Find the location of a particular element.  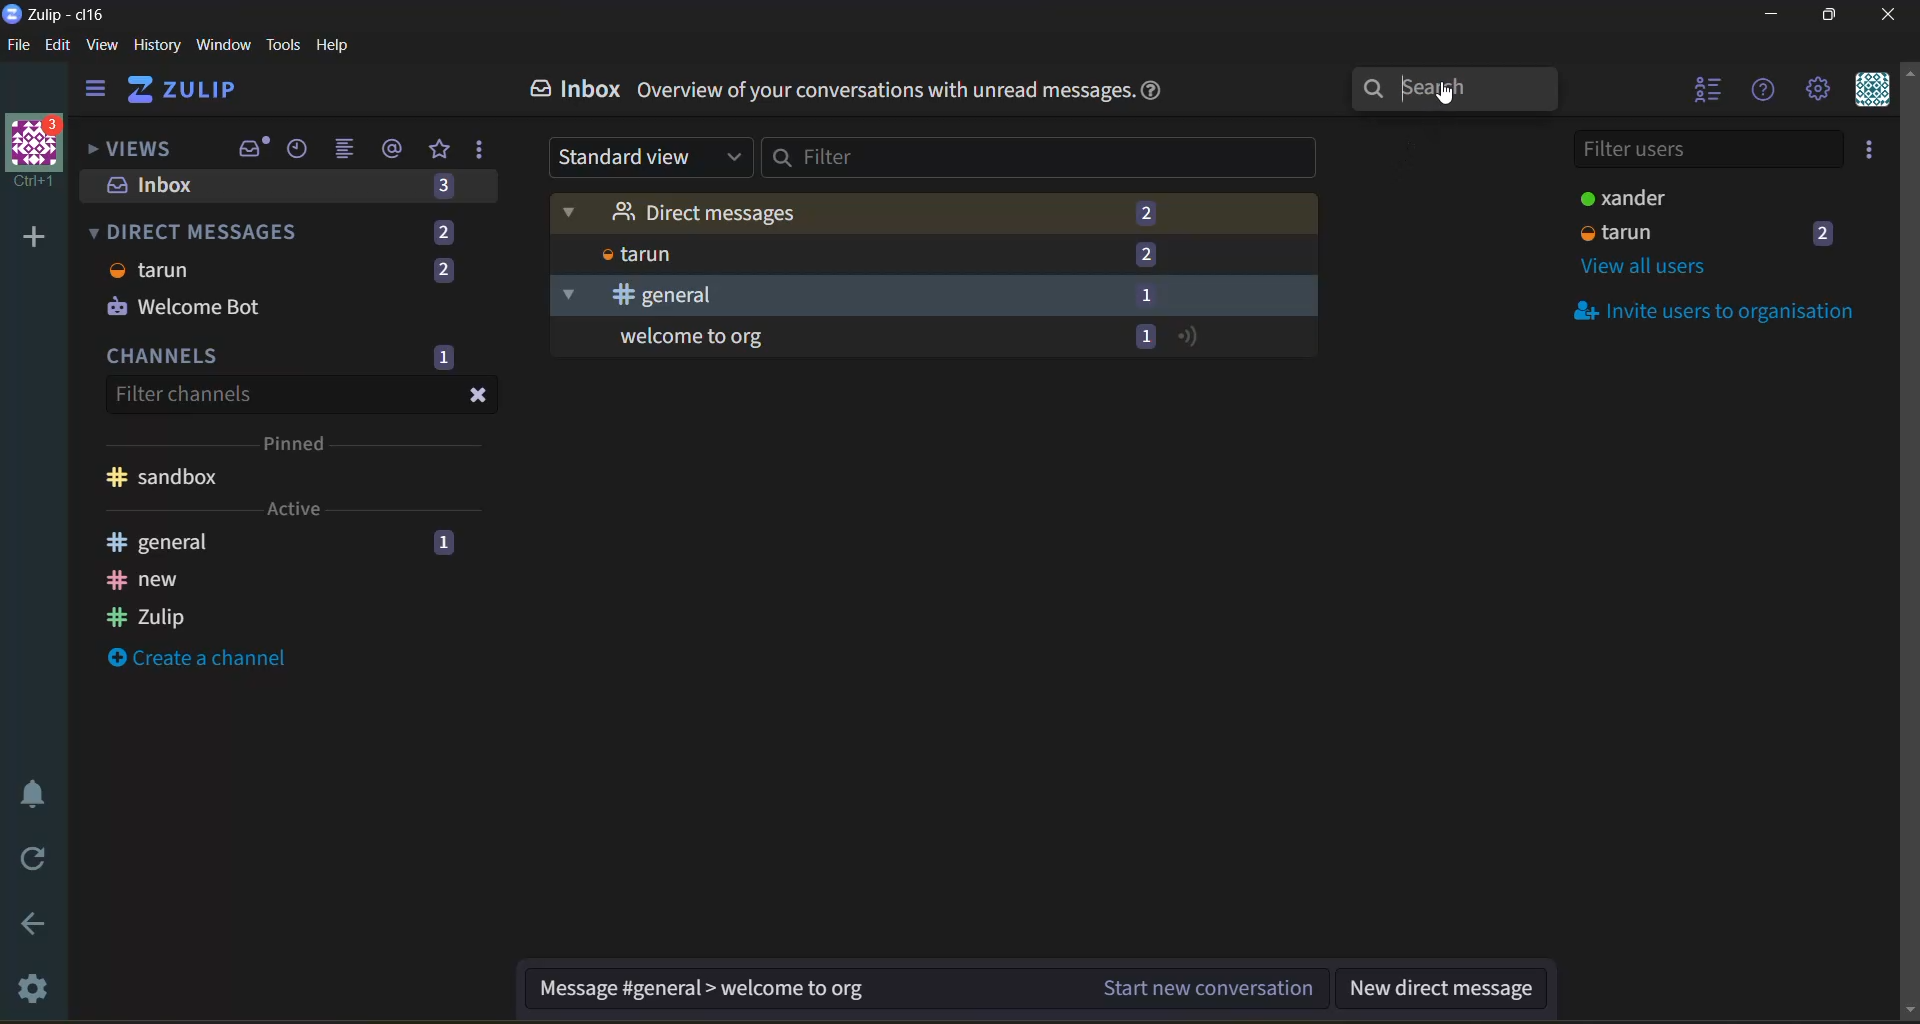

1 is located at coordinates (1147, 296).